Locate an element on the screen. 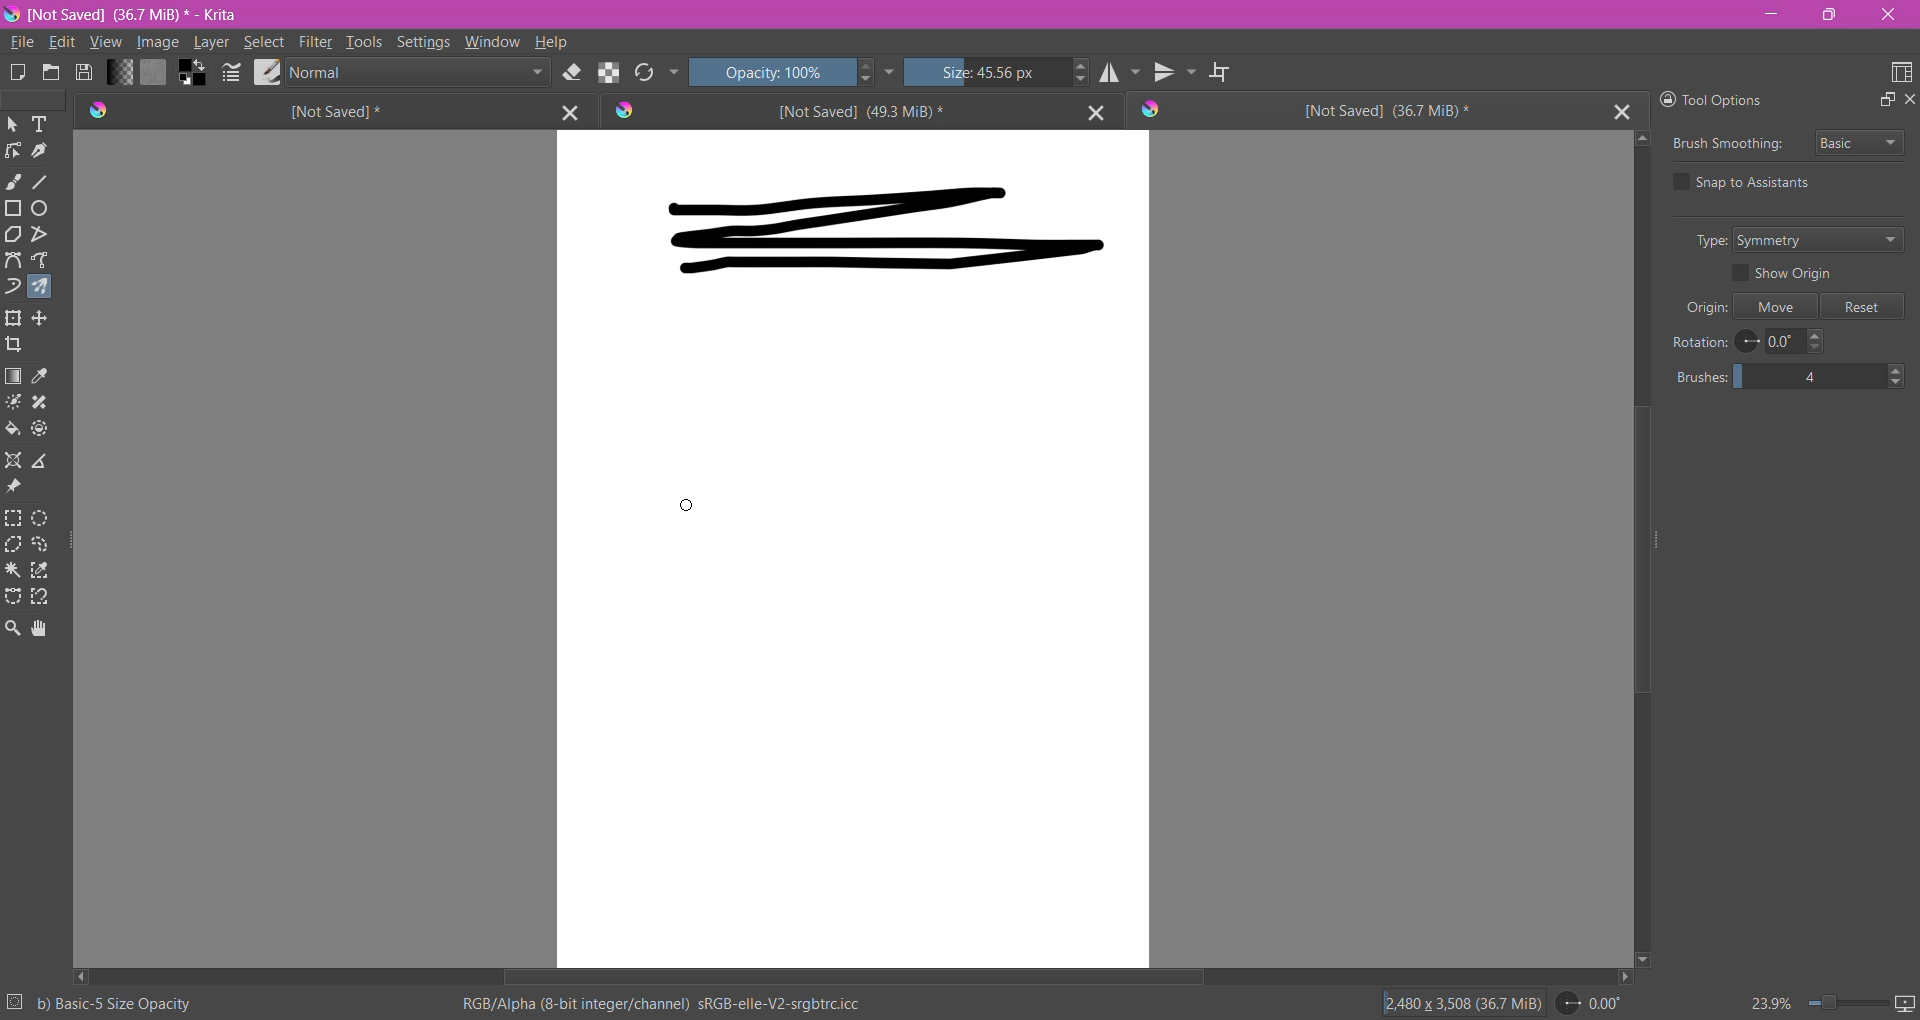 This screenshot has width=1920, height=1020. Canvas with brushstrokes is located at coordinates (853, 549).